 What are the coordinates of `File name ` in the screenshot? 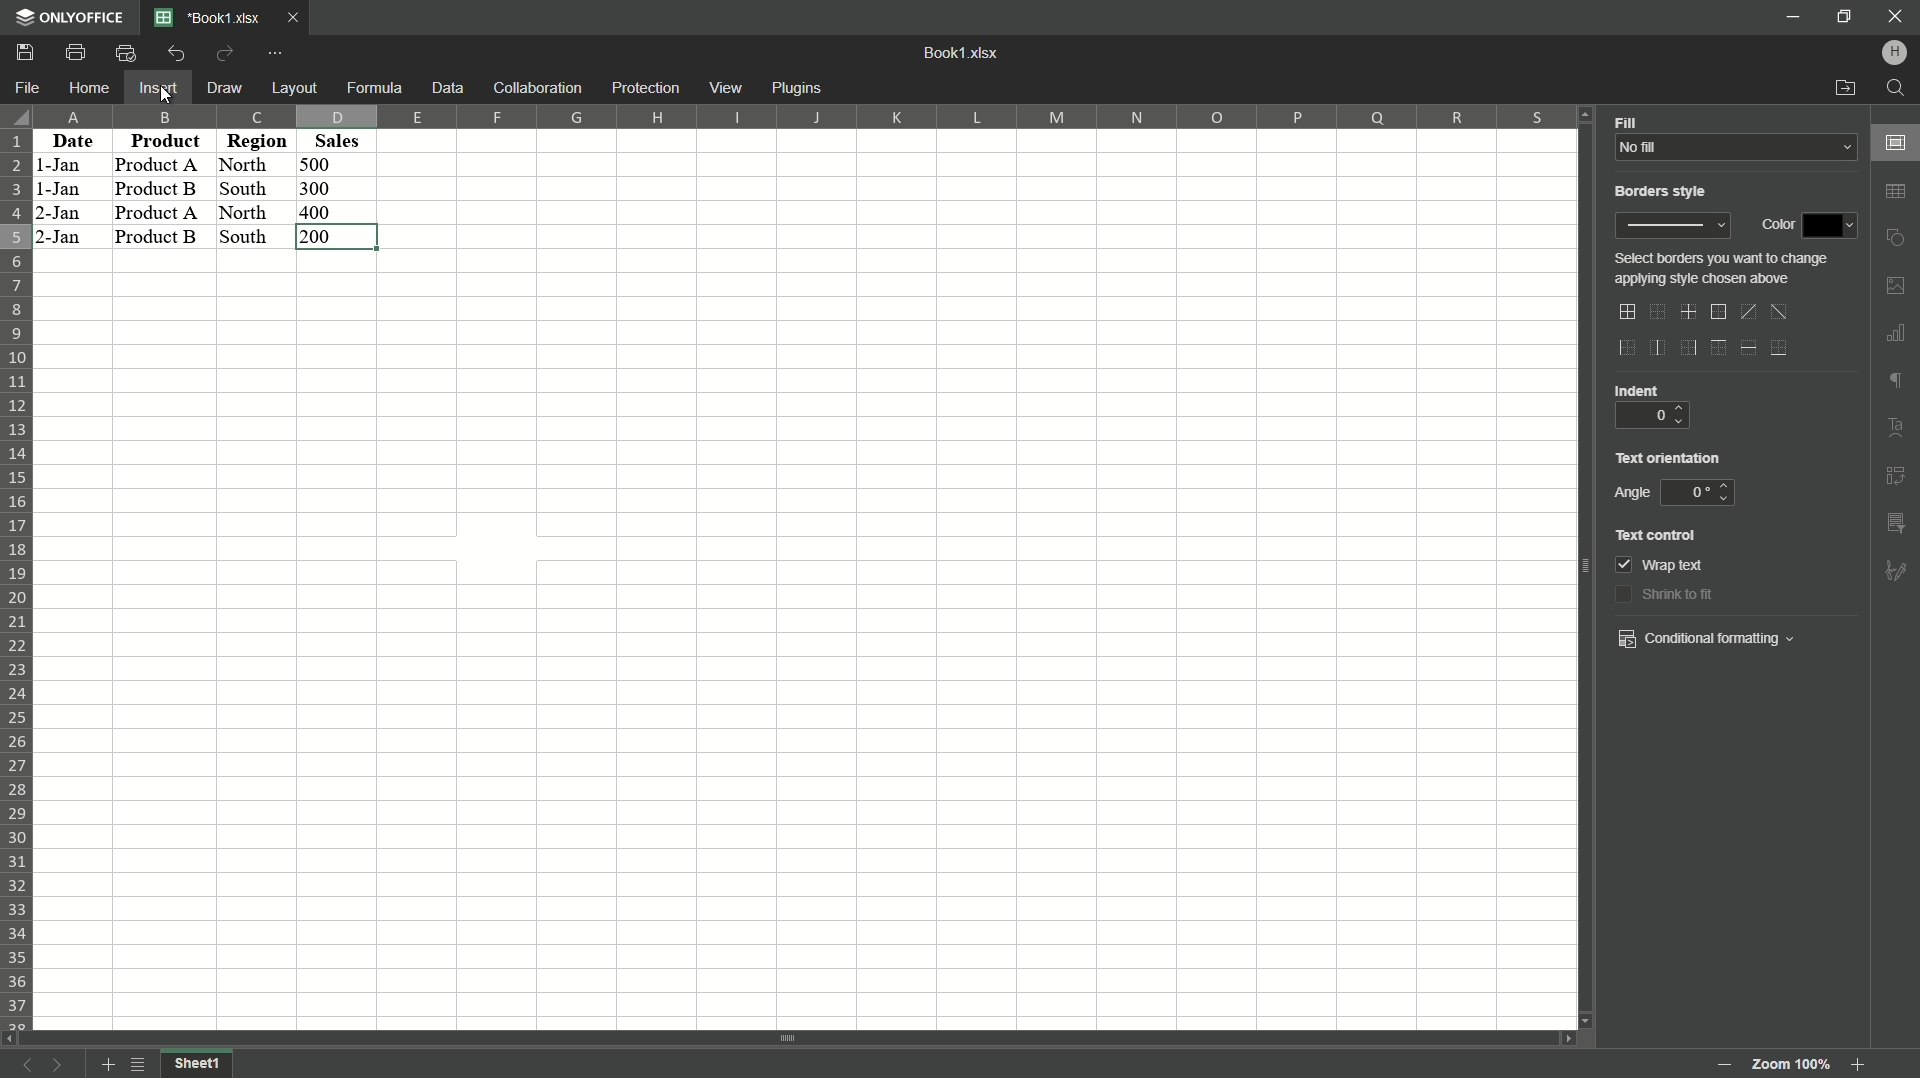 It's located at (210, 19).